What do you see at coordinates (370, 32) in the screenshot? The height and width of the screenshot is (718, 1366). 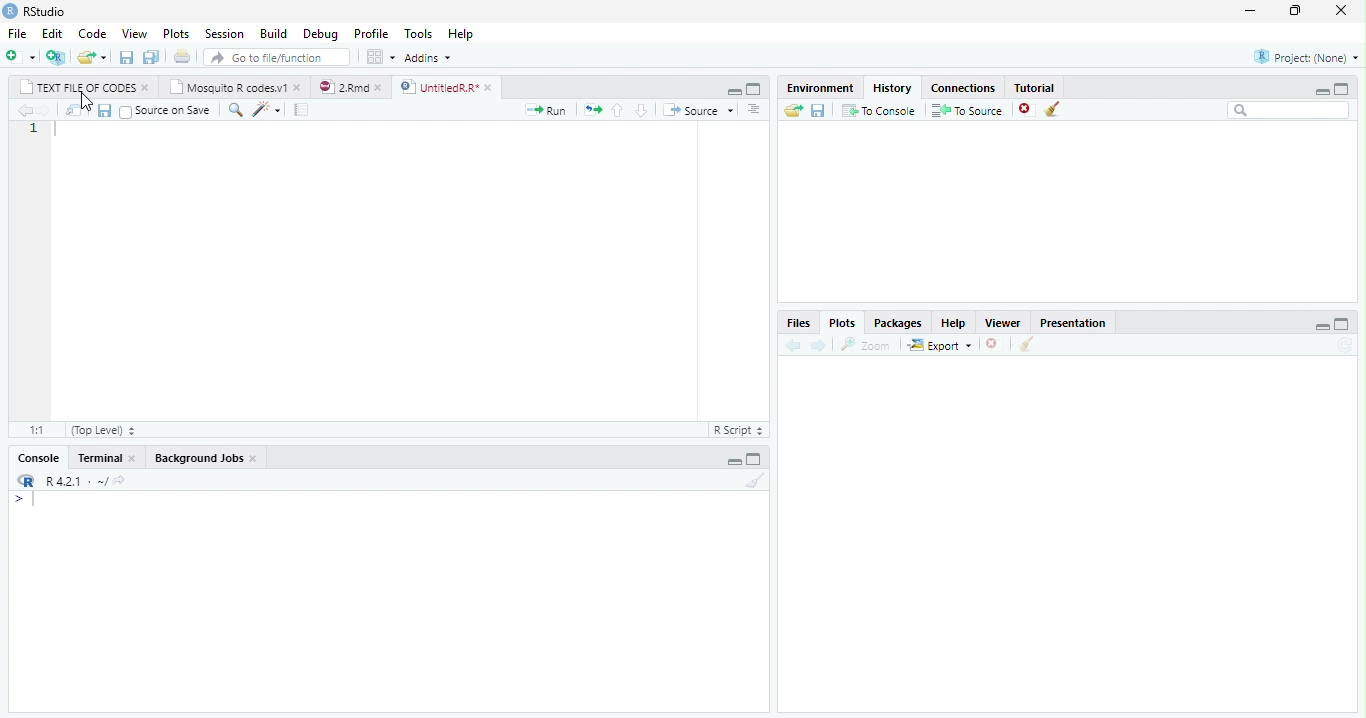 I see `profile` at bounding box center [370, 32].